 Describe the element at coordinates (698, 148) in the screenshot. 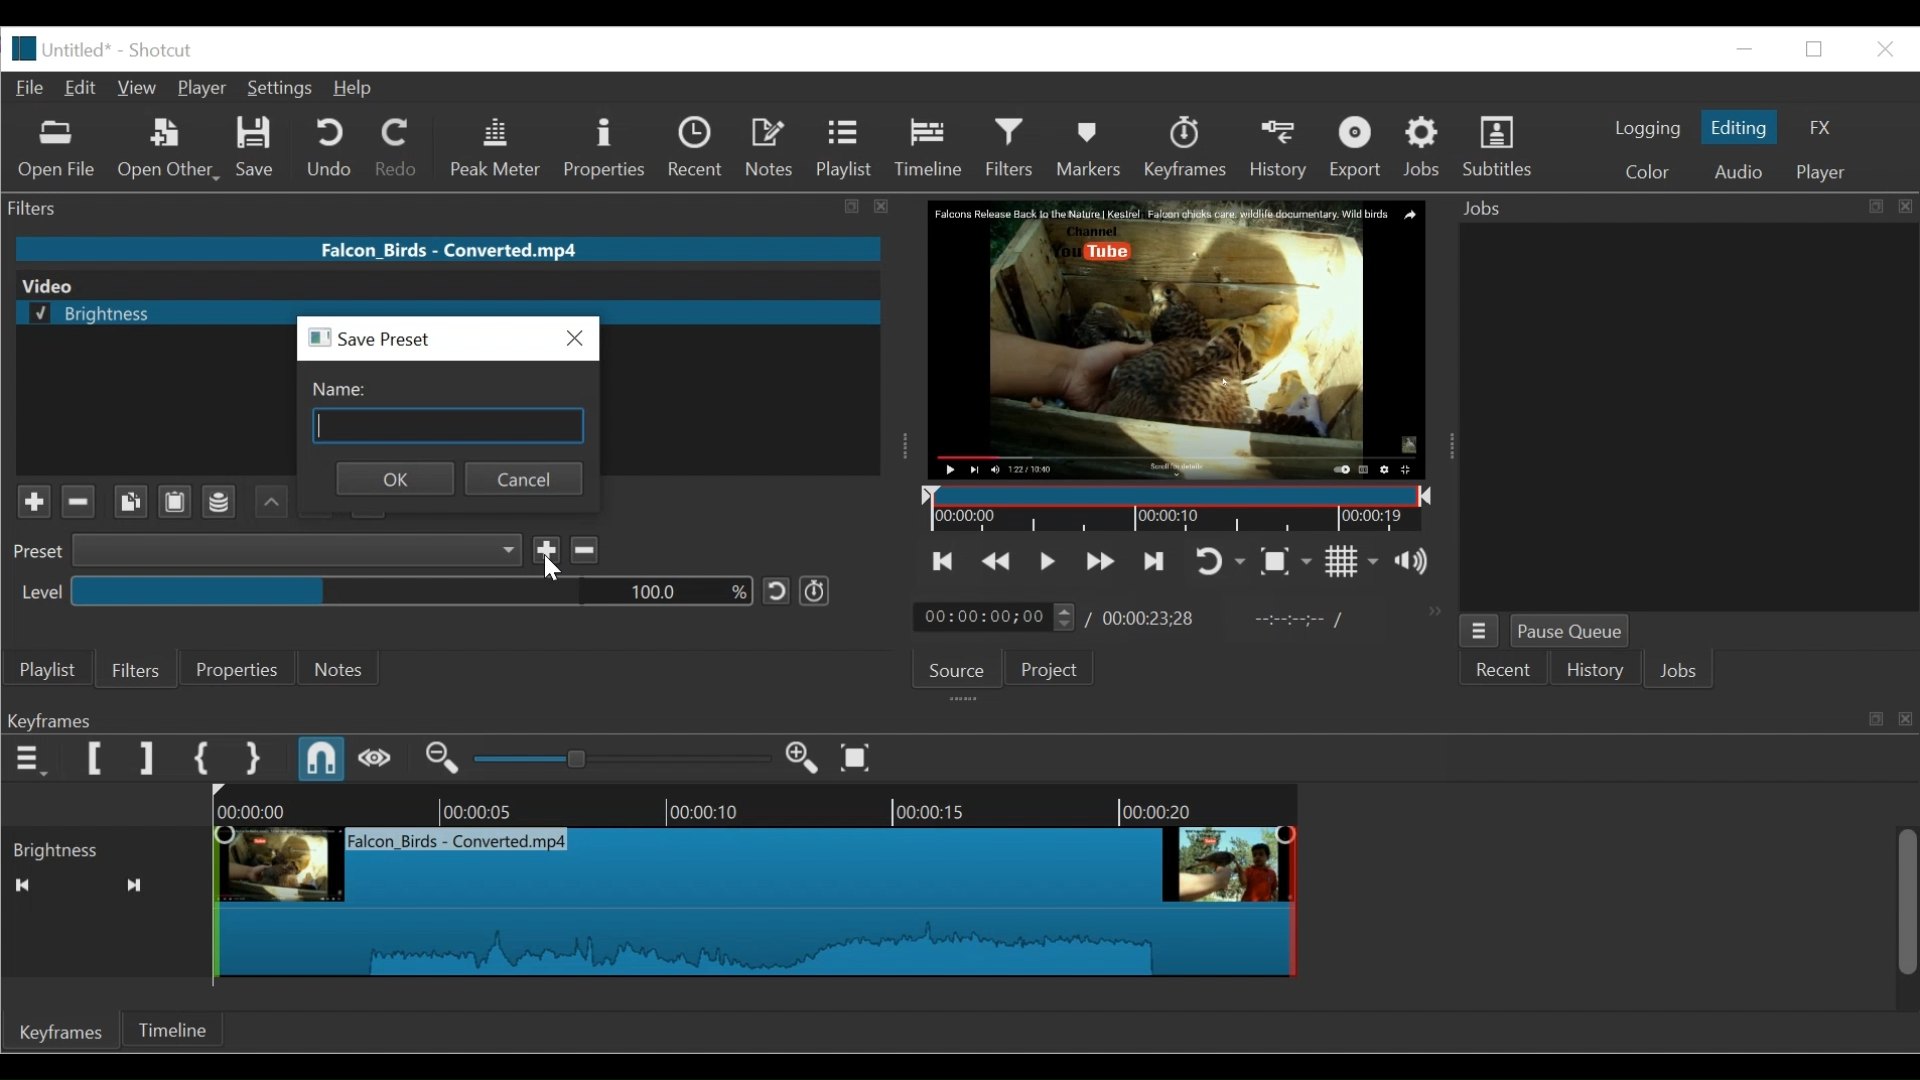

I see `Recent` at that location.